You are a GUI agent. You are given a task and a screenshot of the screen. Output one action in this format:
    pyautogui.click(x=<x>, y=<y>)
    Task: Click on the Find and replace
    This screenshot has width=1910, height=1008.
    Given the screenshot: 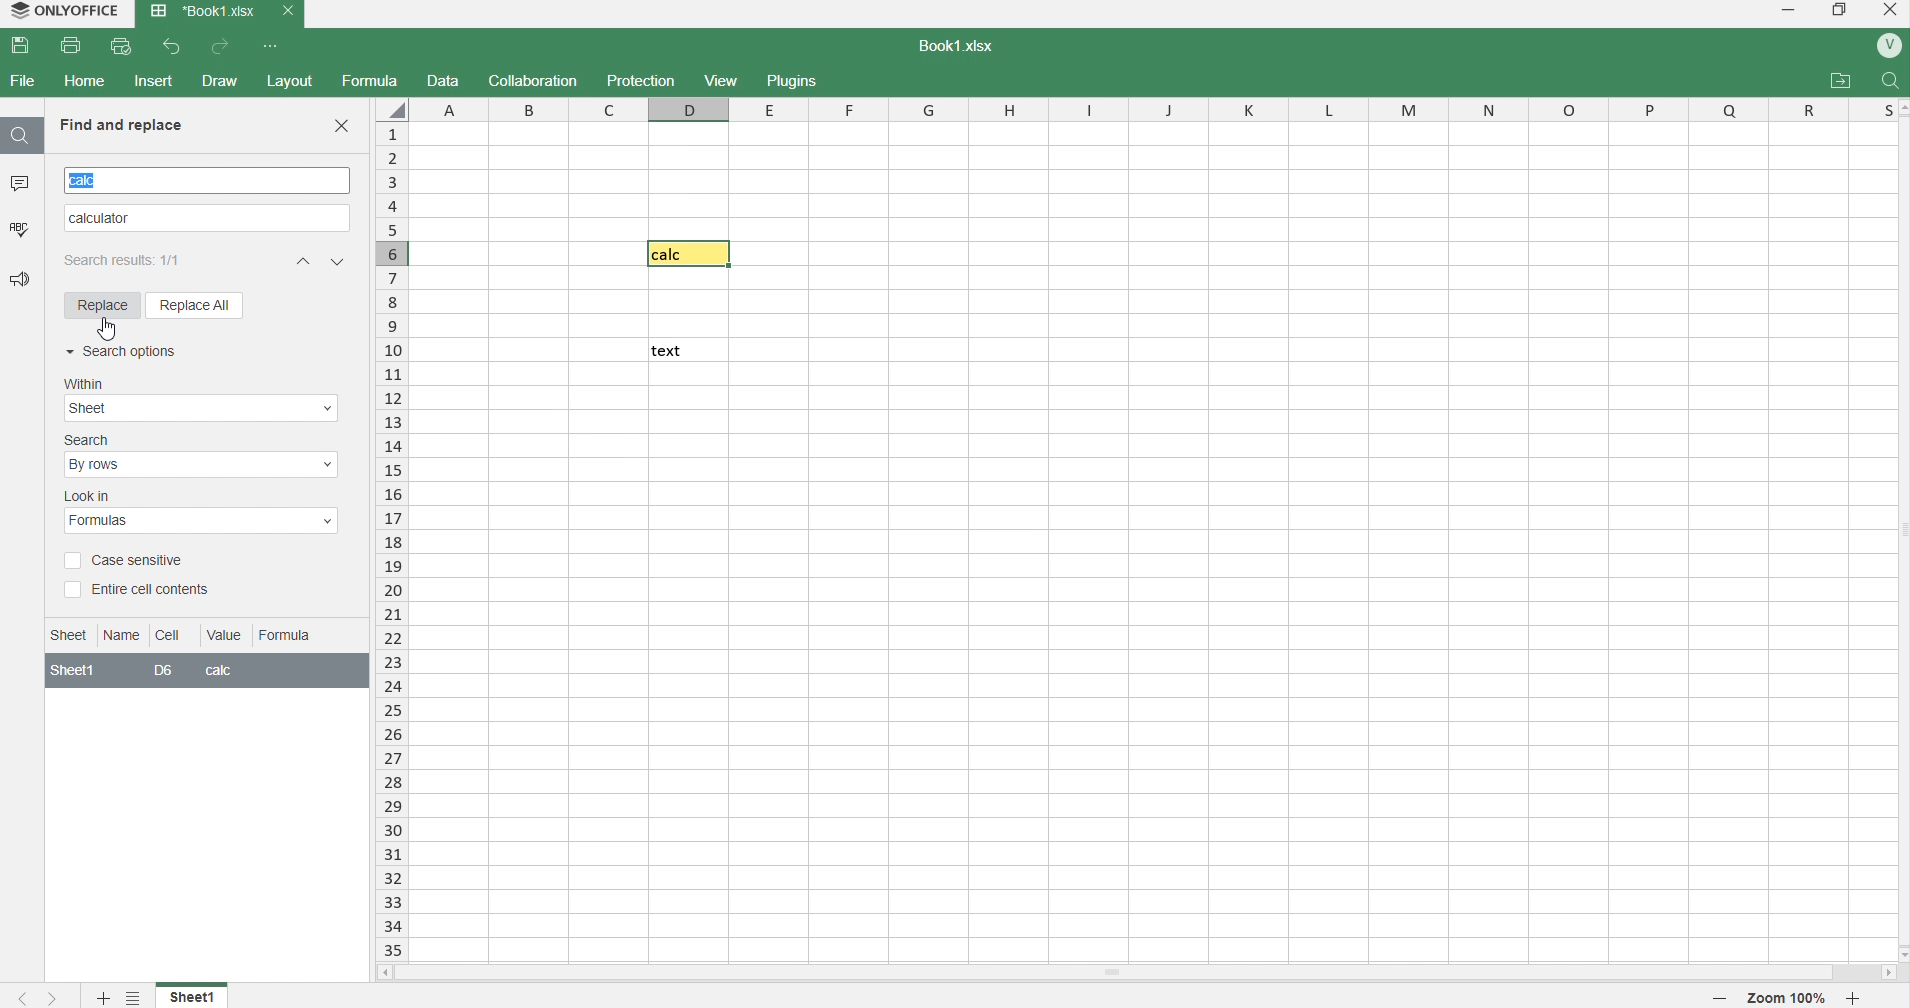 What is the action you would take?
    pyautogui.click(x=120, y=126)
    